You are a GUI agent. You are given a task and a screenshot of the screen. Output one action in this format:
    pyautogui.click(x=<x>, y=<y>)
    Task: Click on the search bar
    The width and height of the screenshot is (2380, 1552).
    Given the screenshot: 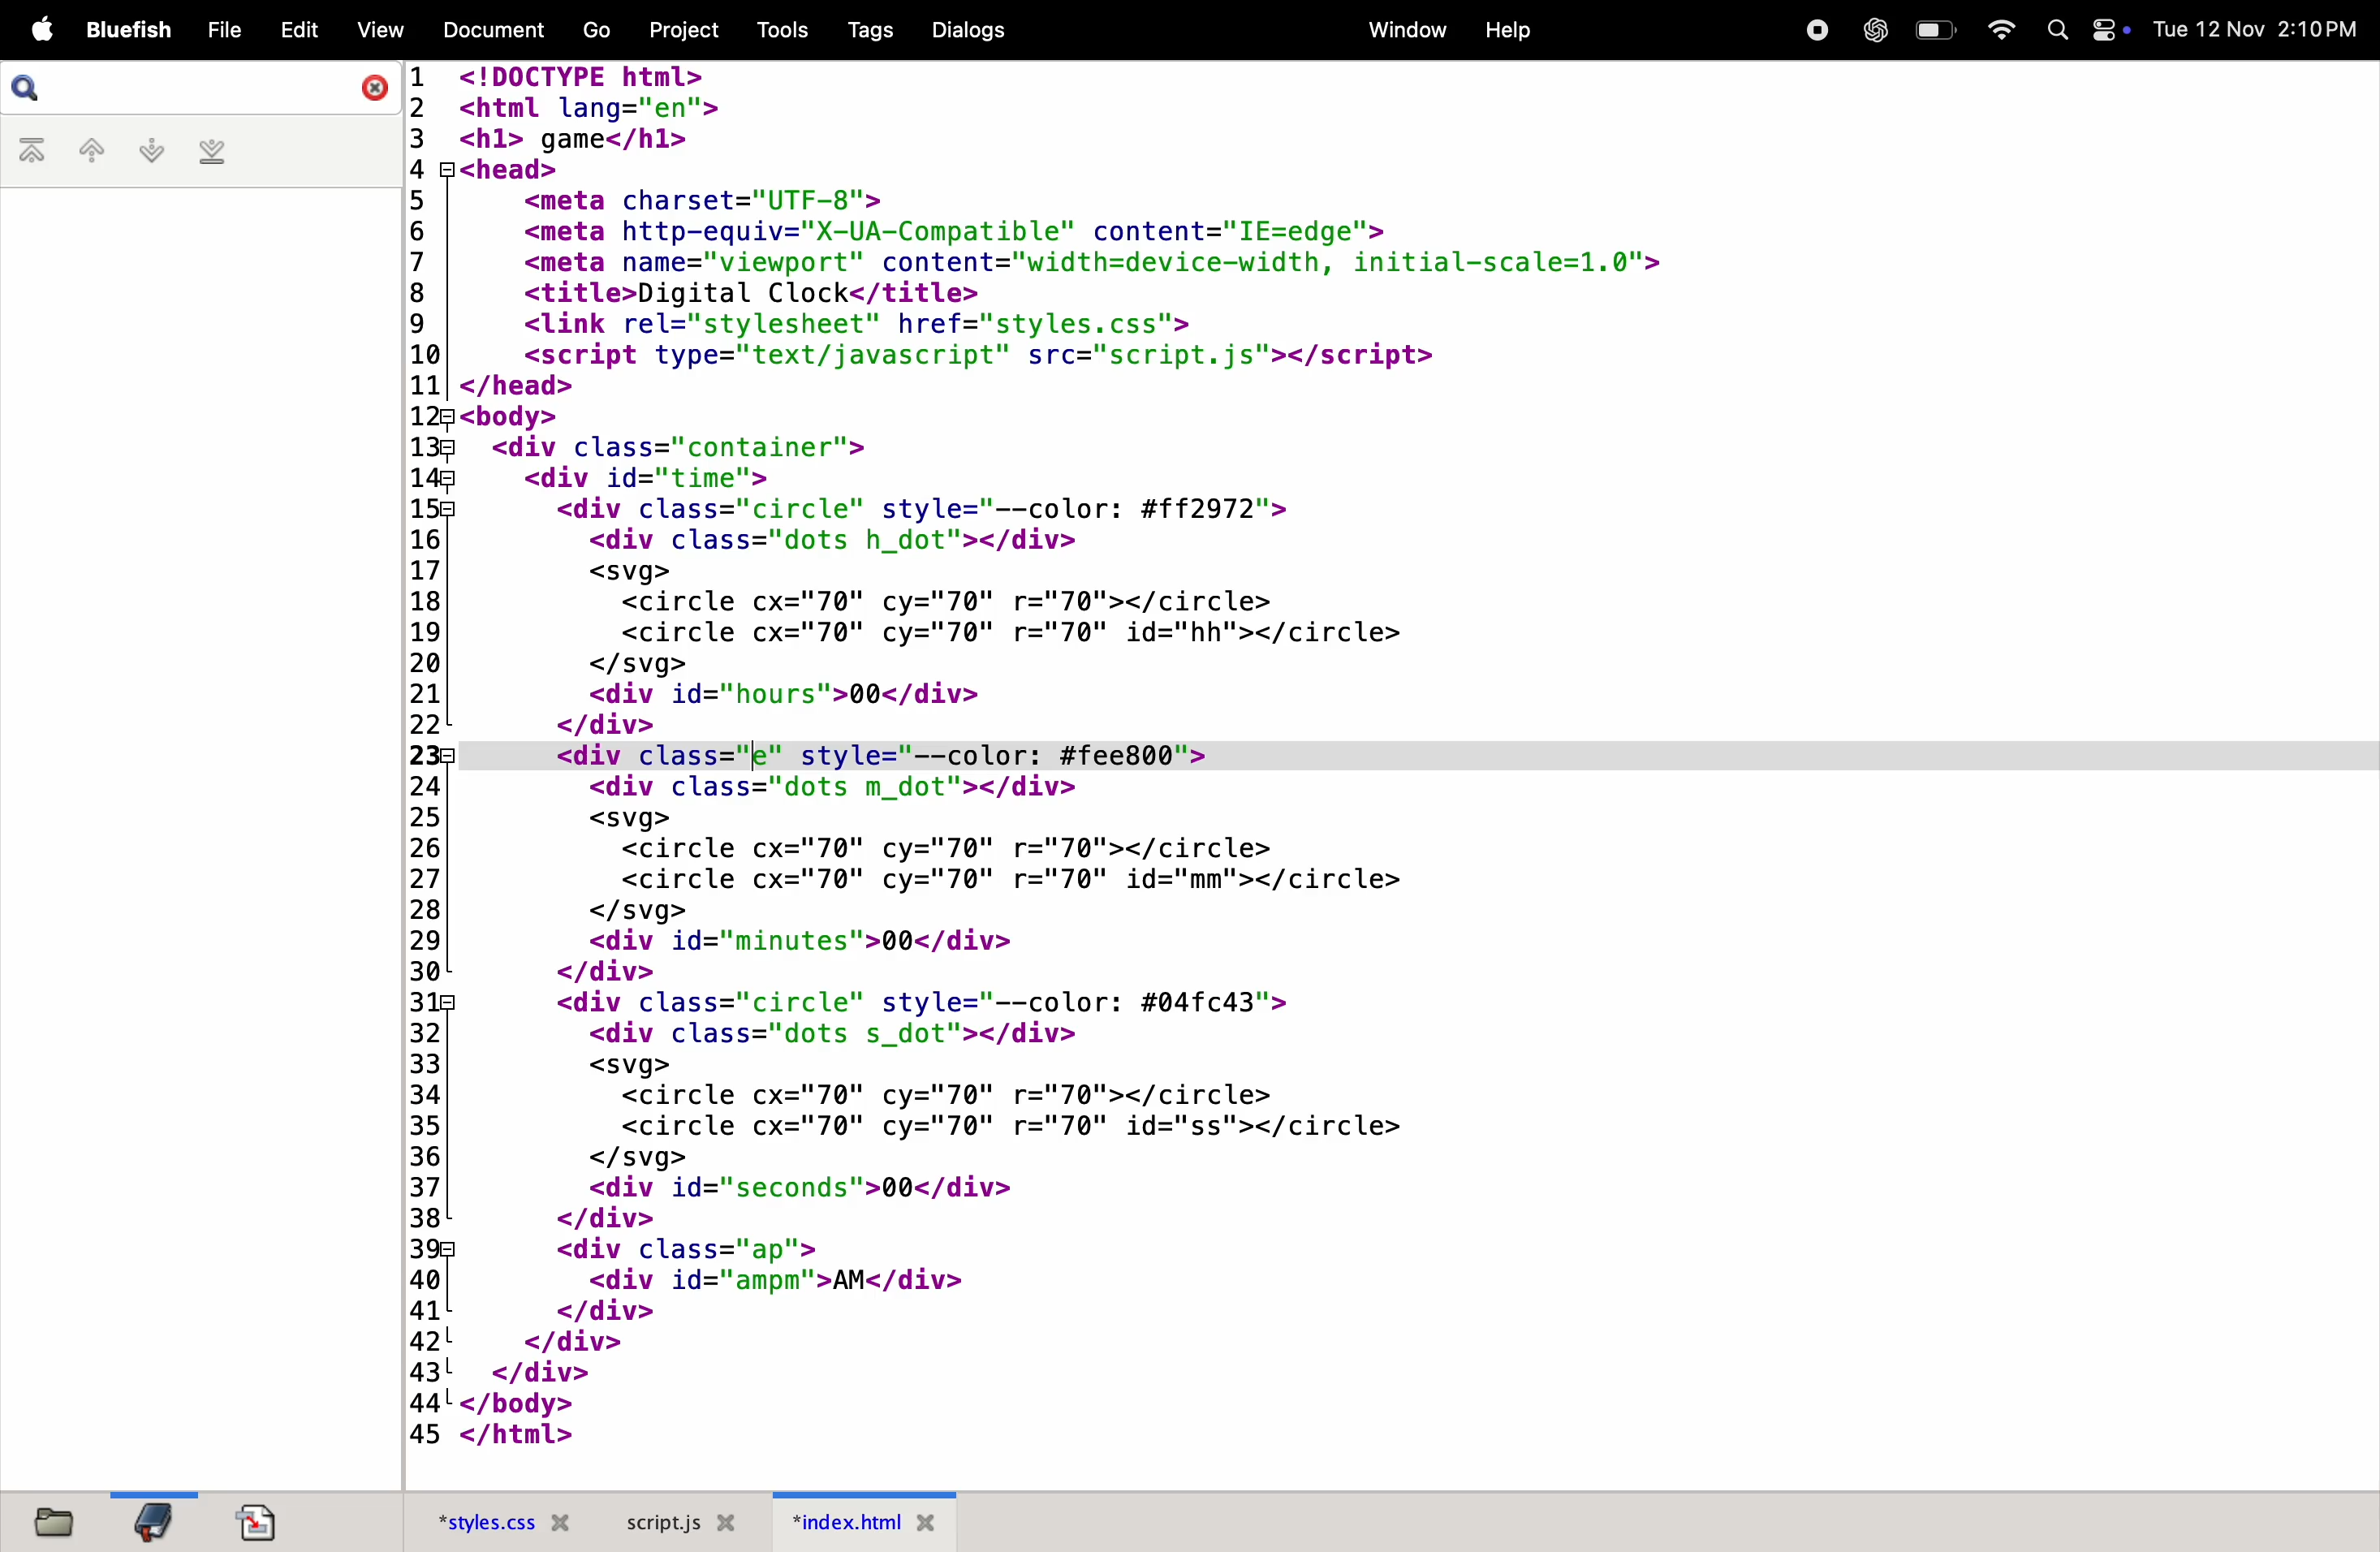 What is the action you would take?
    pyautogui.click(x=30, y=88)
    